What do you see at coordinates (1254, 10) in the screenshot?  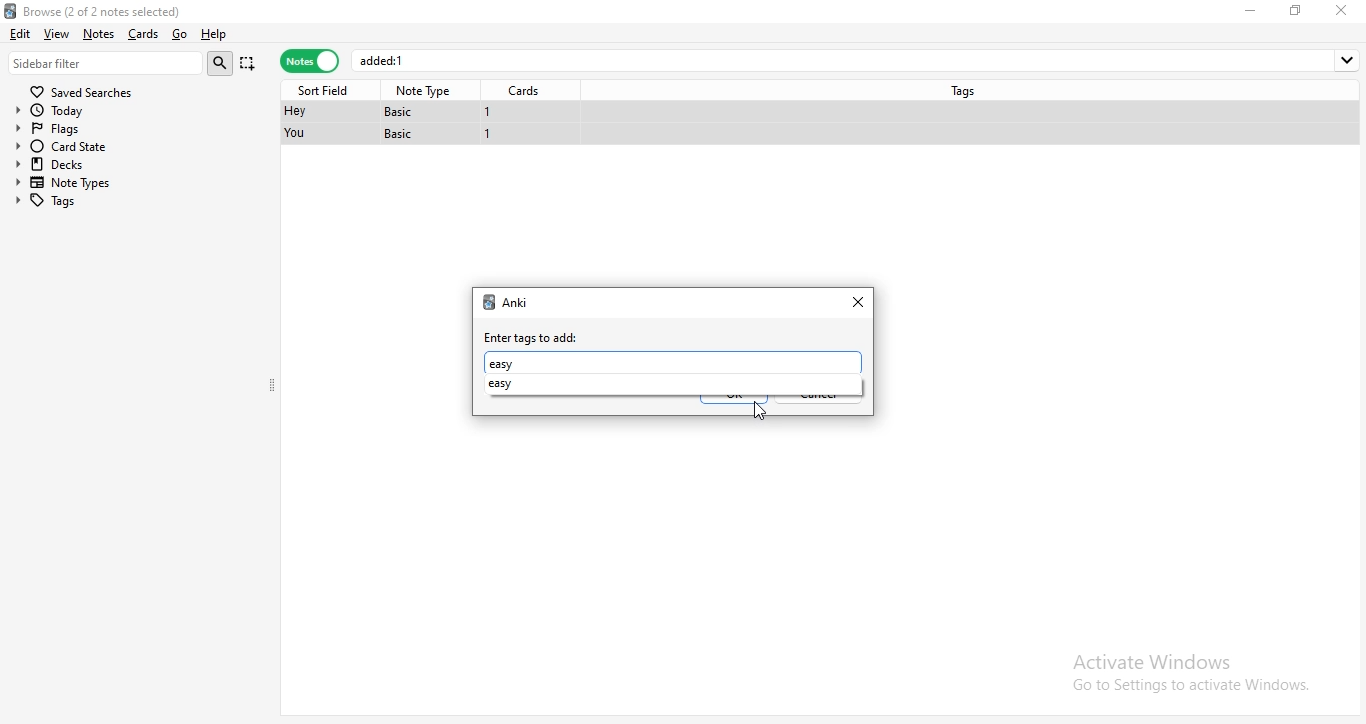 I see `minimise` at bounding box center [1254, 10].